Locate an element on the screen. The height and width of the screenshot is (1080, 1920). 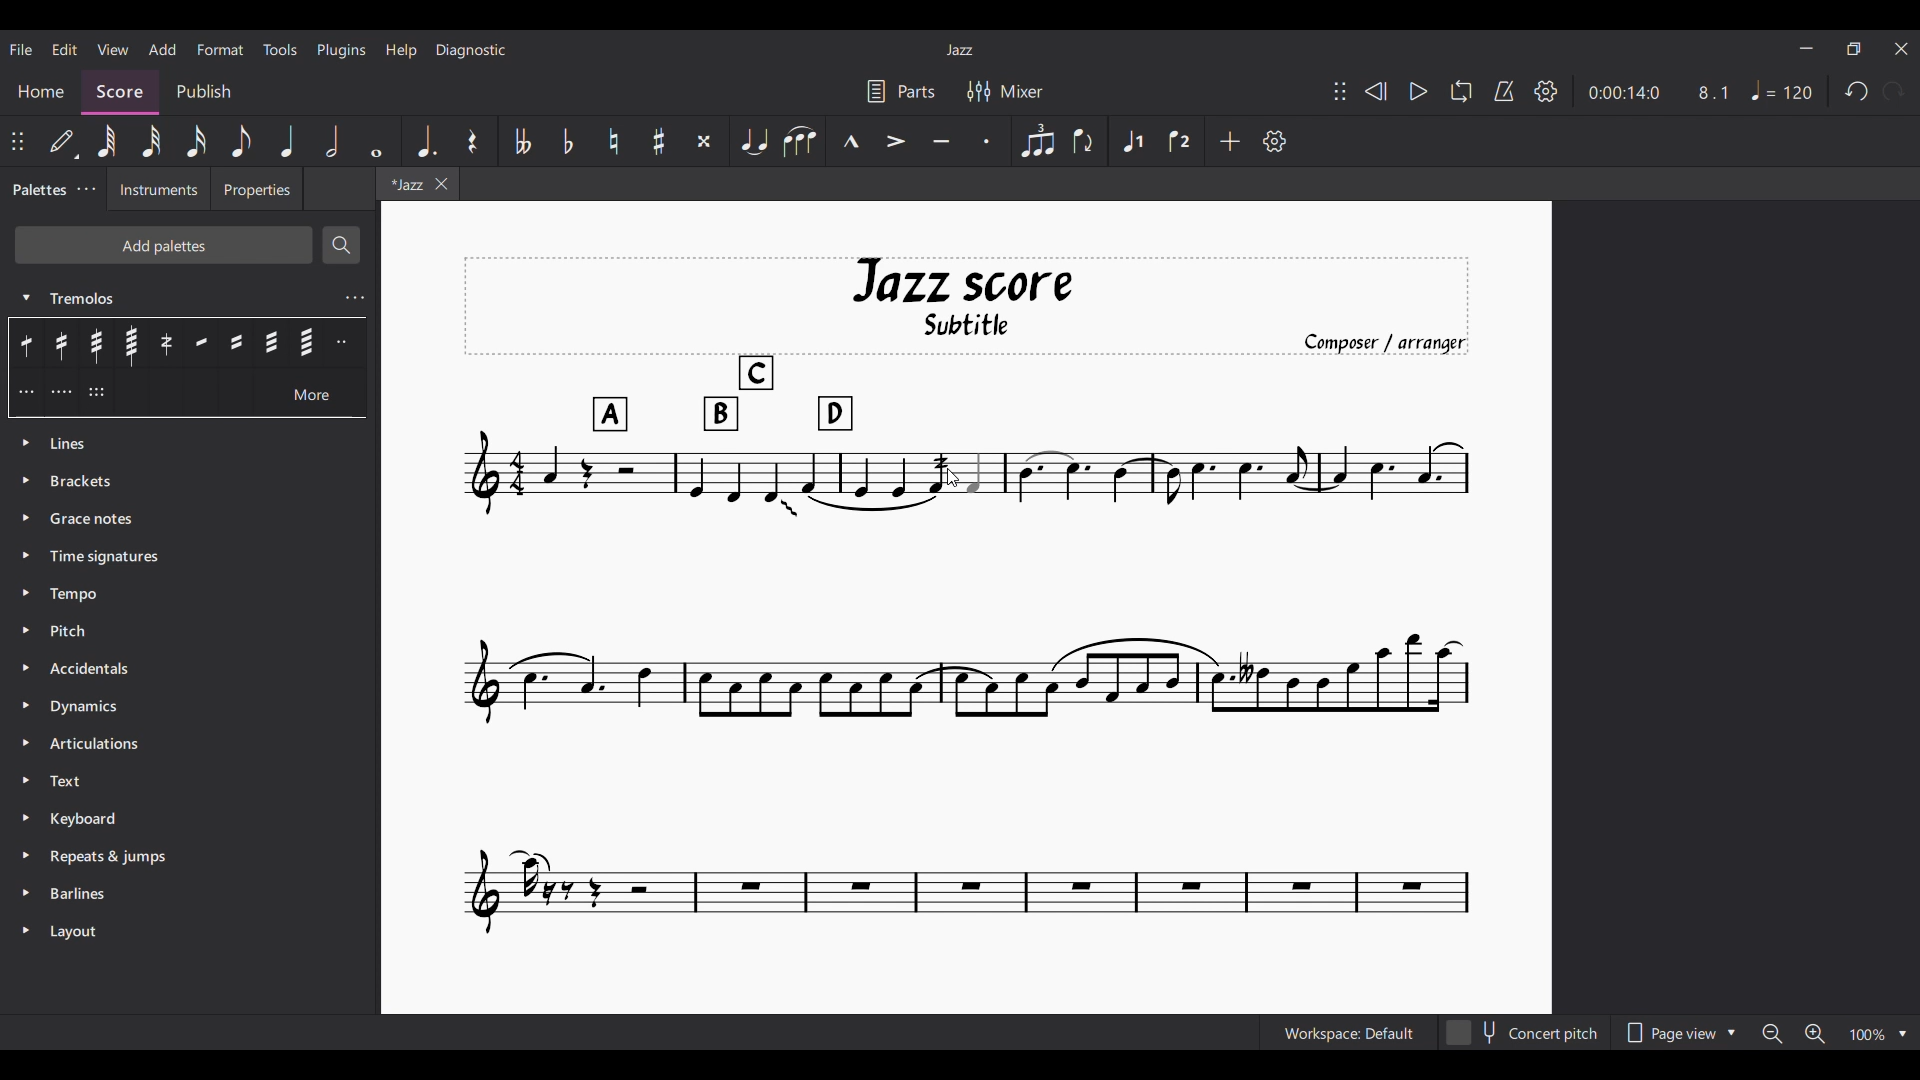
Search is located at coordinates (341, 245).